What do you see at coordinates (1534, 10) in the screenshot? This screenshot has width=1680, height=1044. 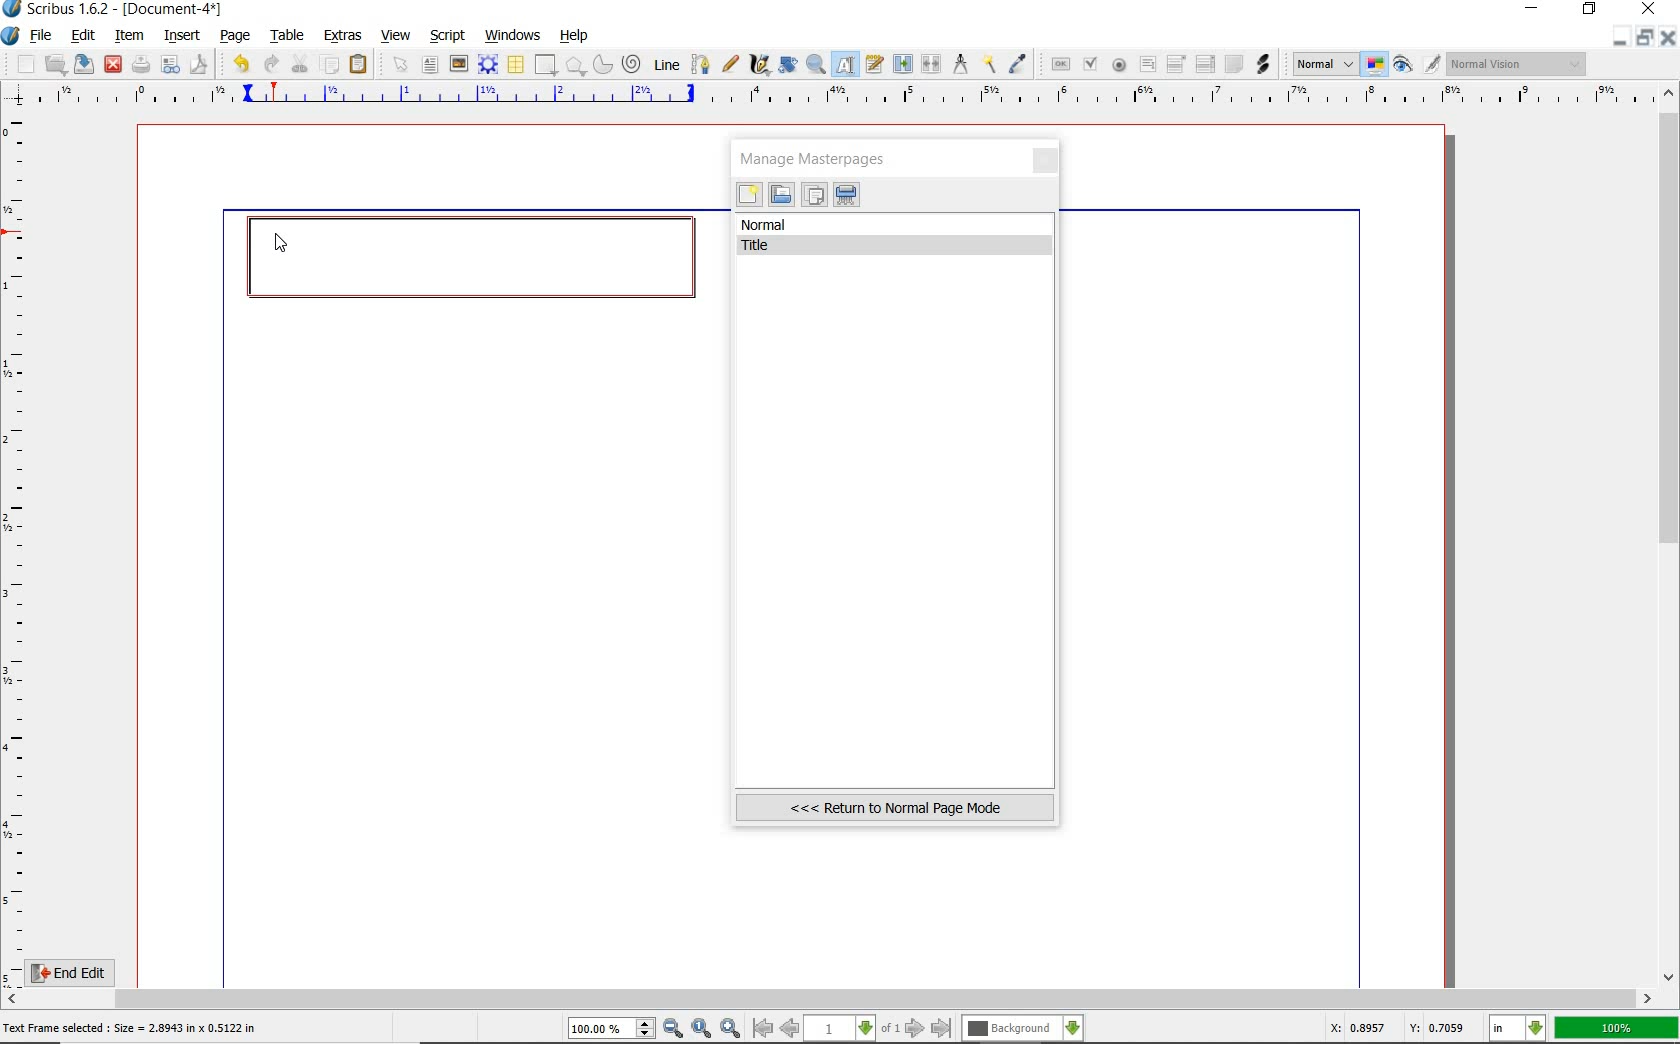 I see `minimize` at bounding box center [1534, 10].